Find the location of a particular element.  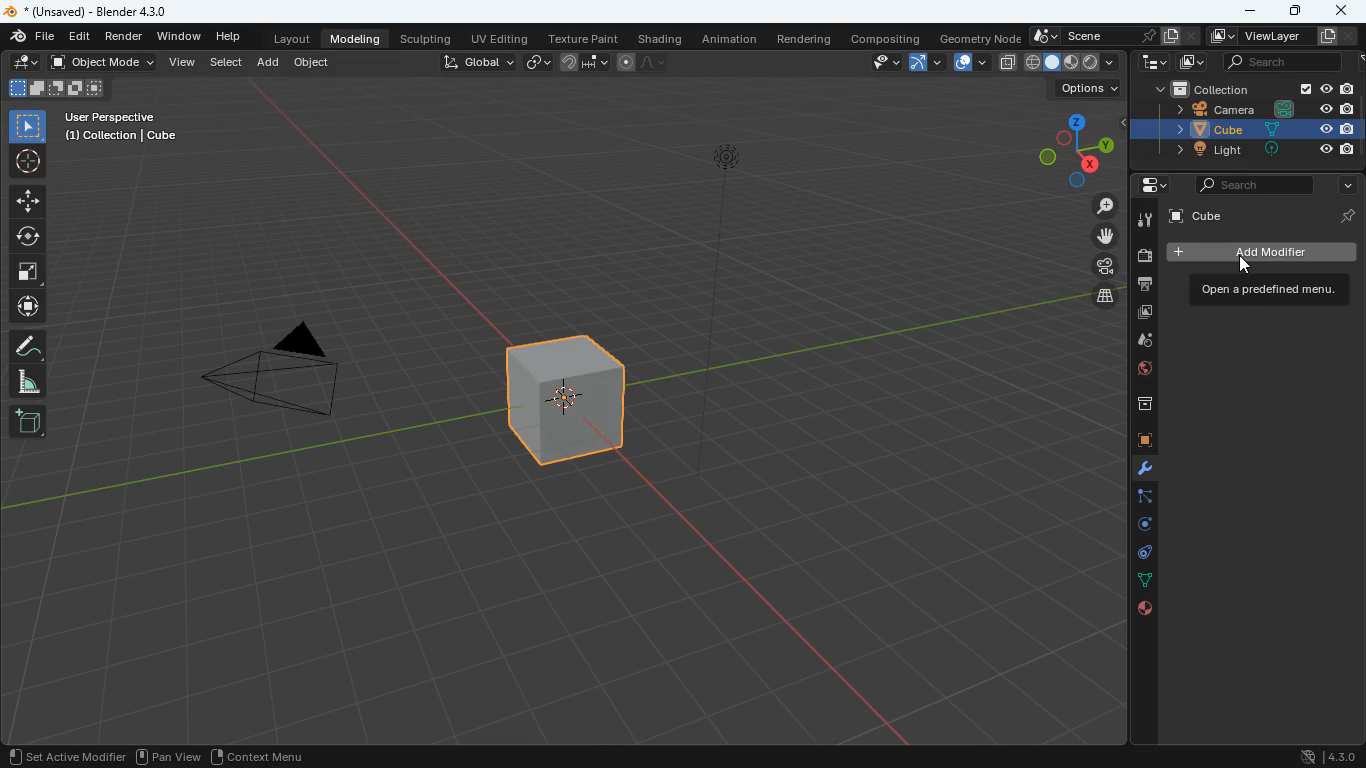

rotation is located at coordinates (1135, 526).